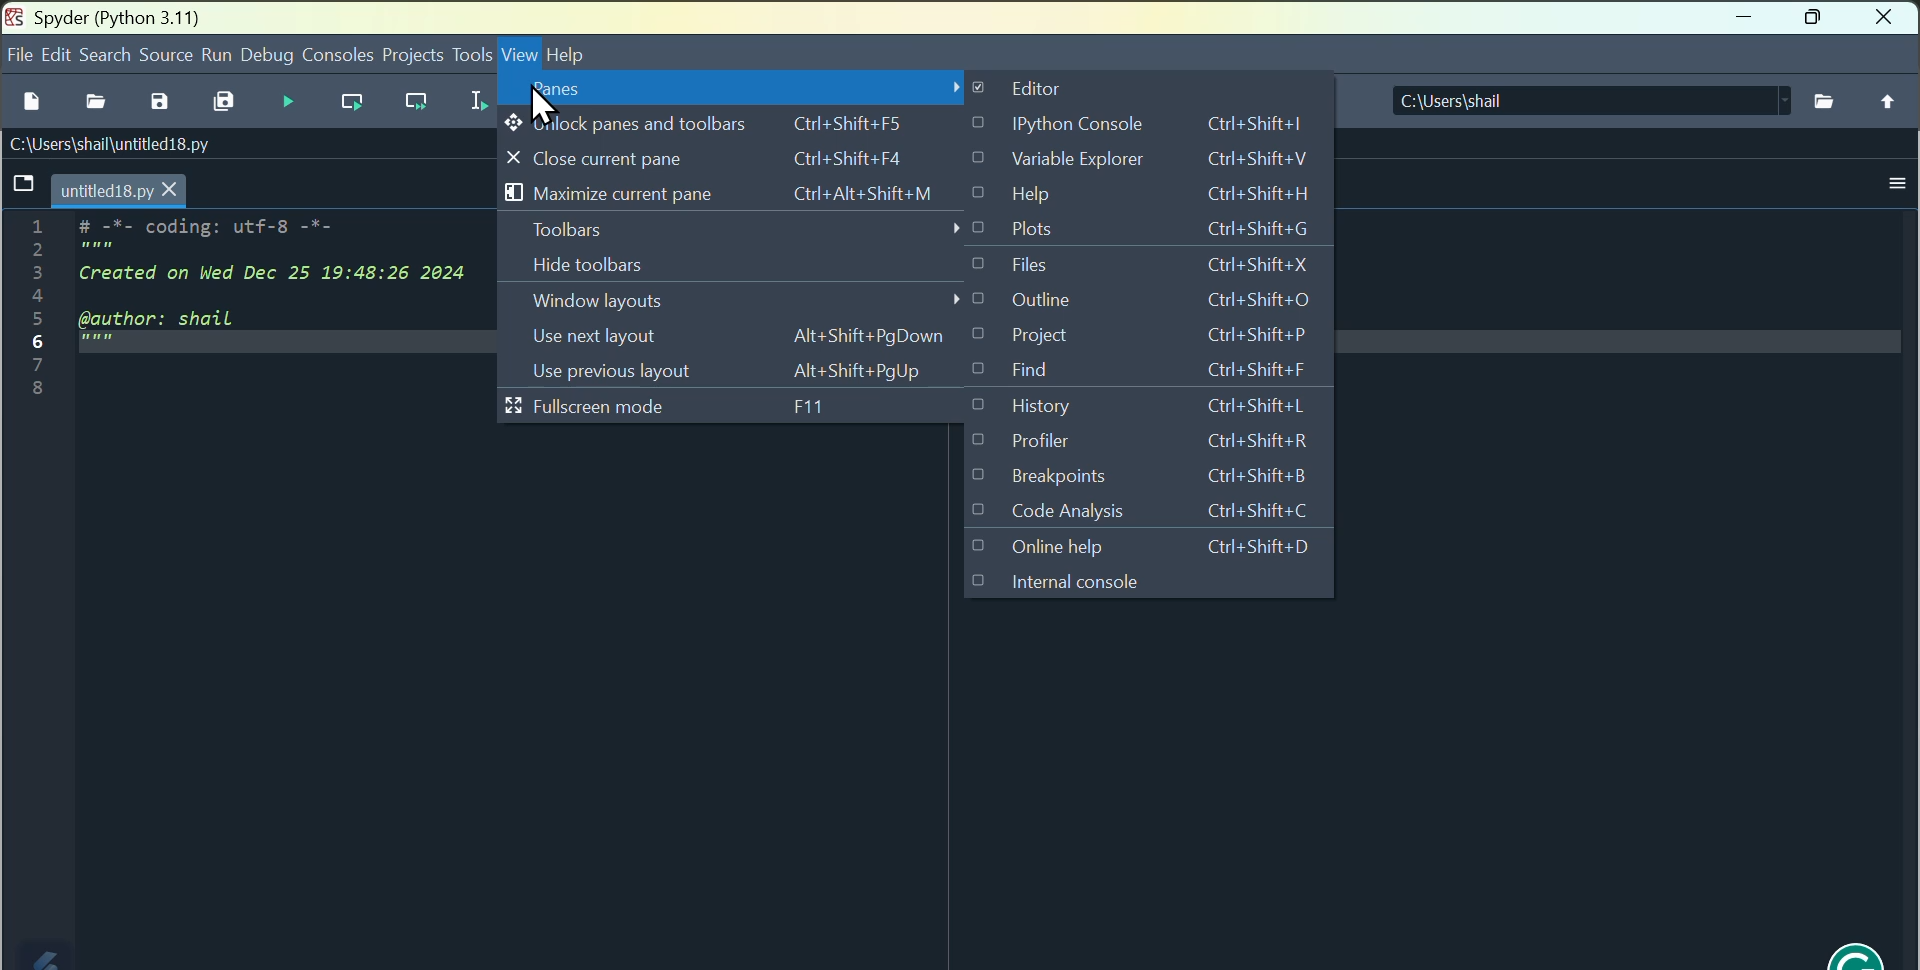  I want to click on More options, so click(1895, 186).